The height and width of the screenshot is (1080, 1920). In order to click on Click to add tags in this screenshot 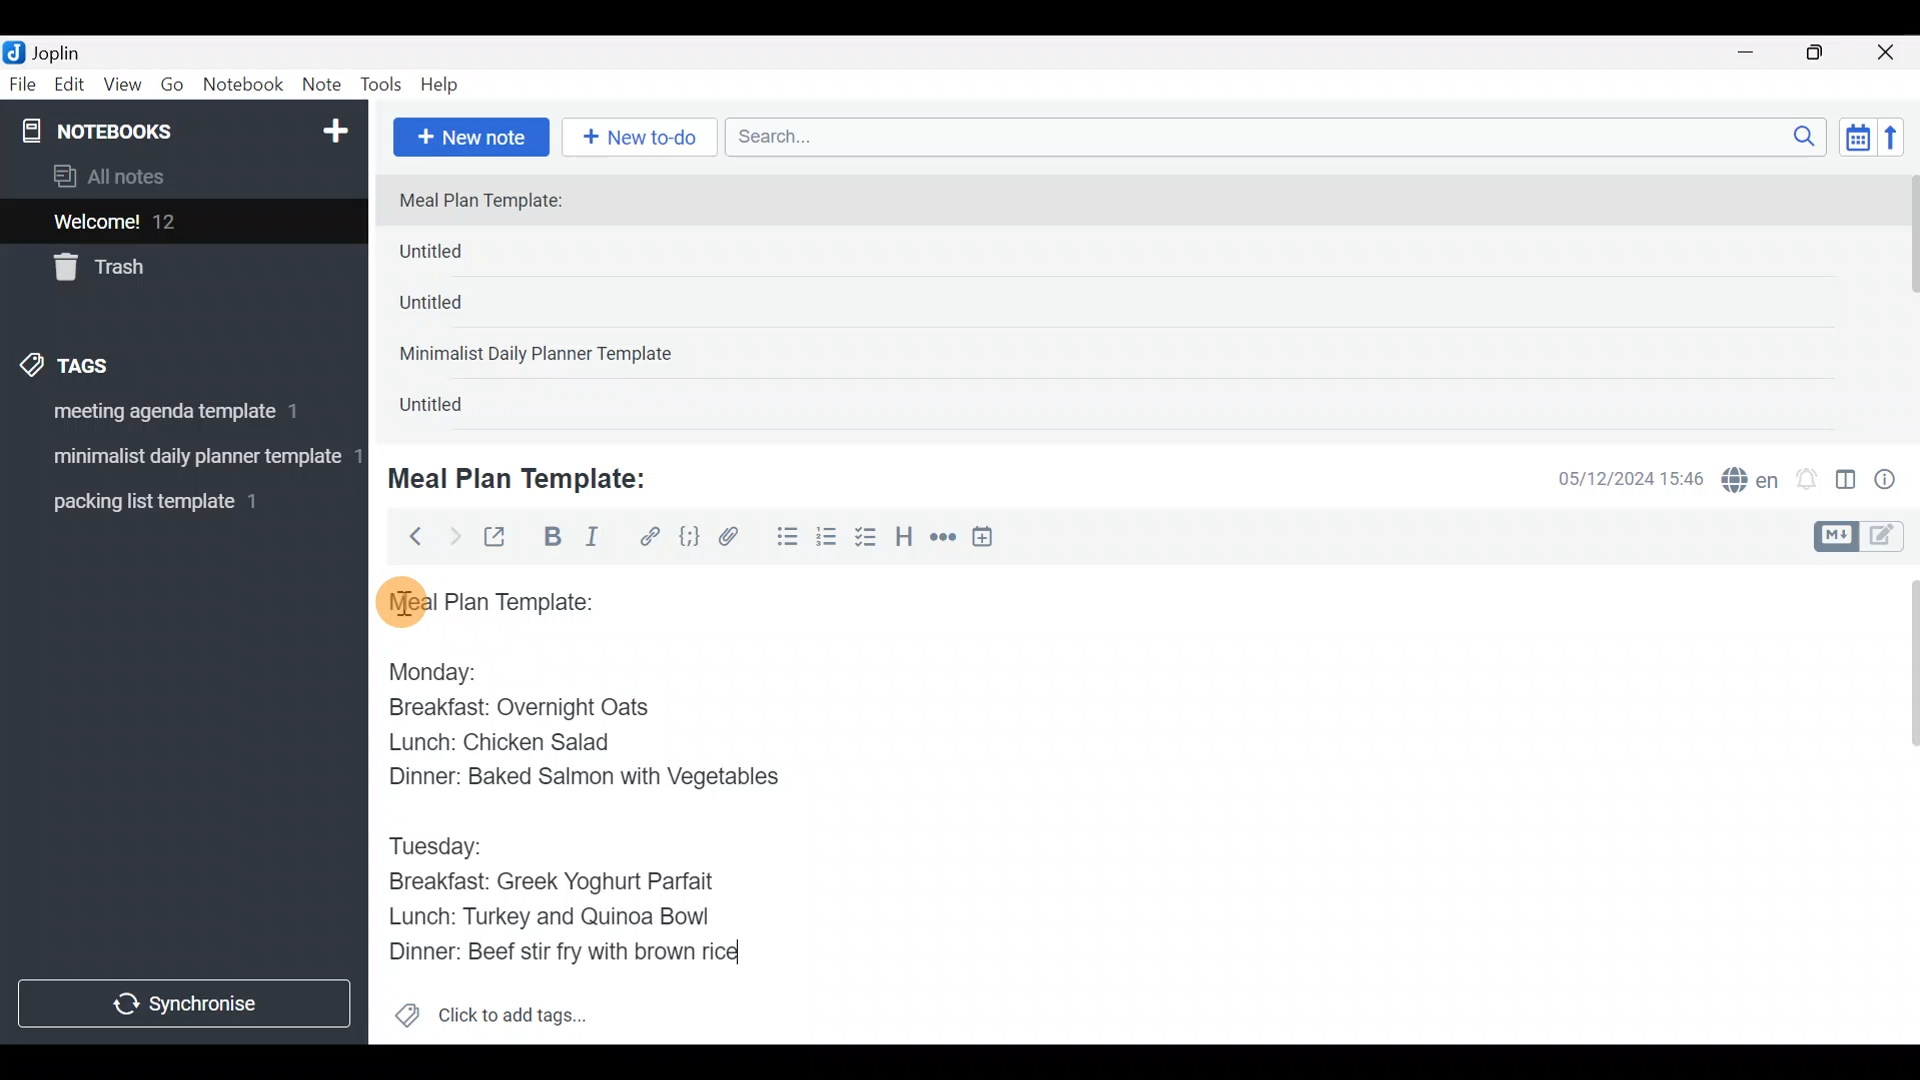, I will do `click(490, 1022)`.